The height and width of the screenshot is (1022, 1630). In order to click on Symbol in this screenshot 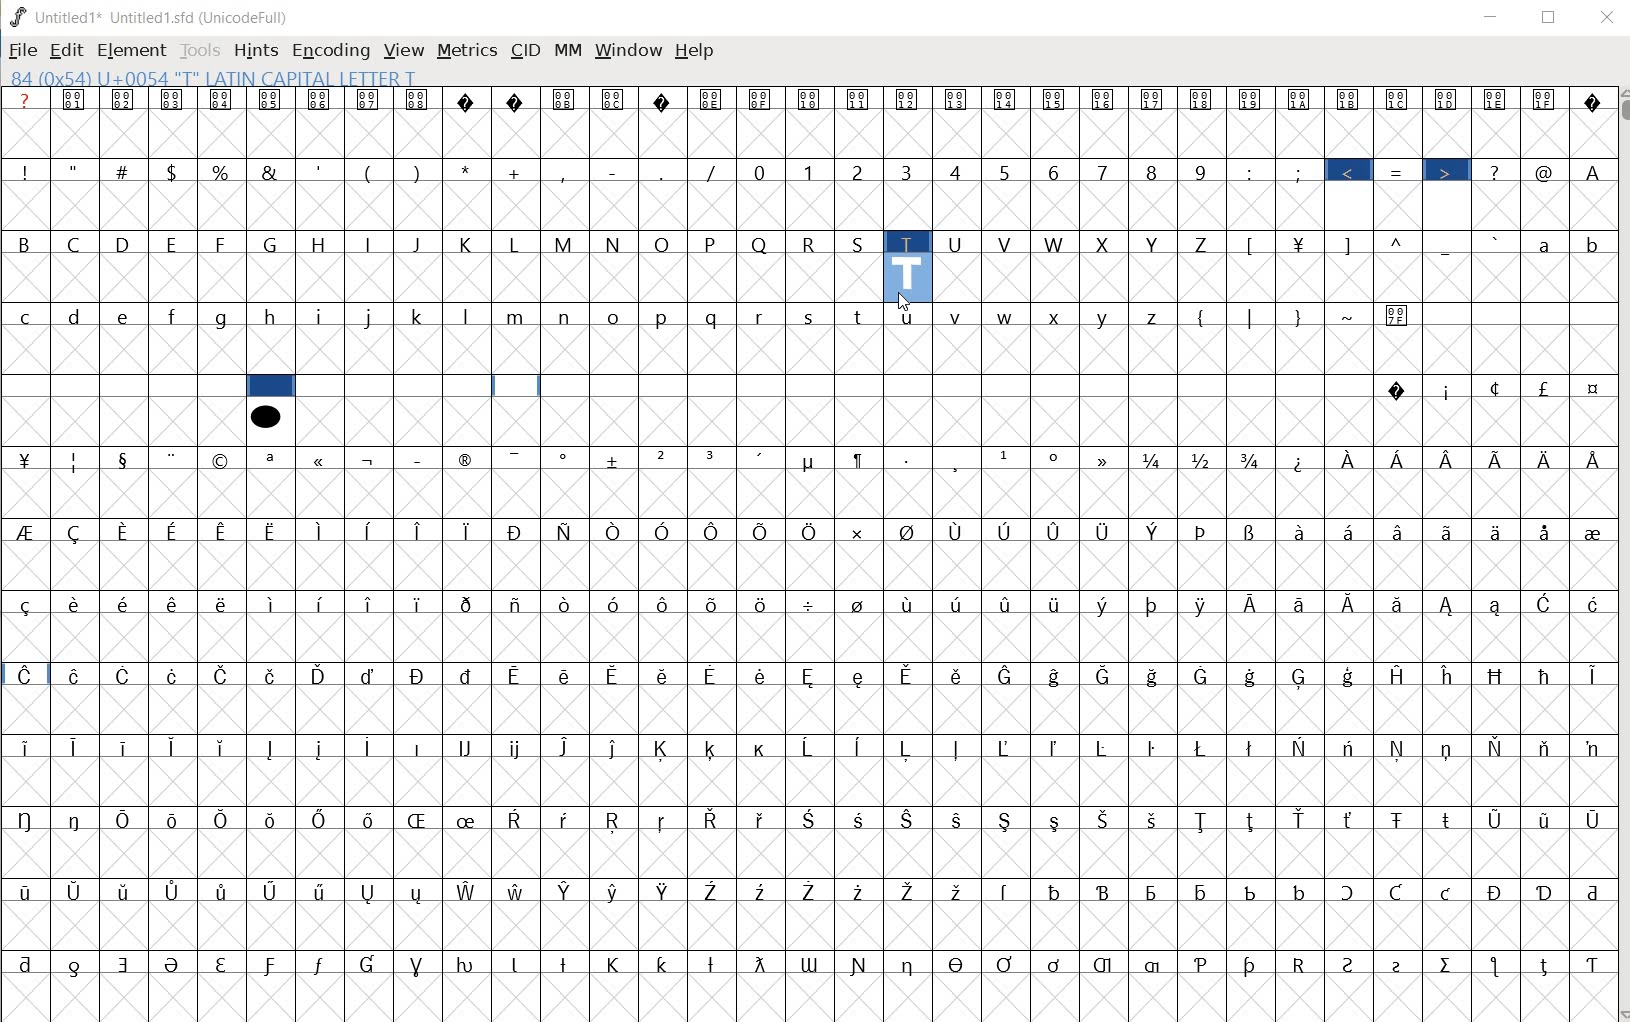, I will do `click(763, 531)`.